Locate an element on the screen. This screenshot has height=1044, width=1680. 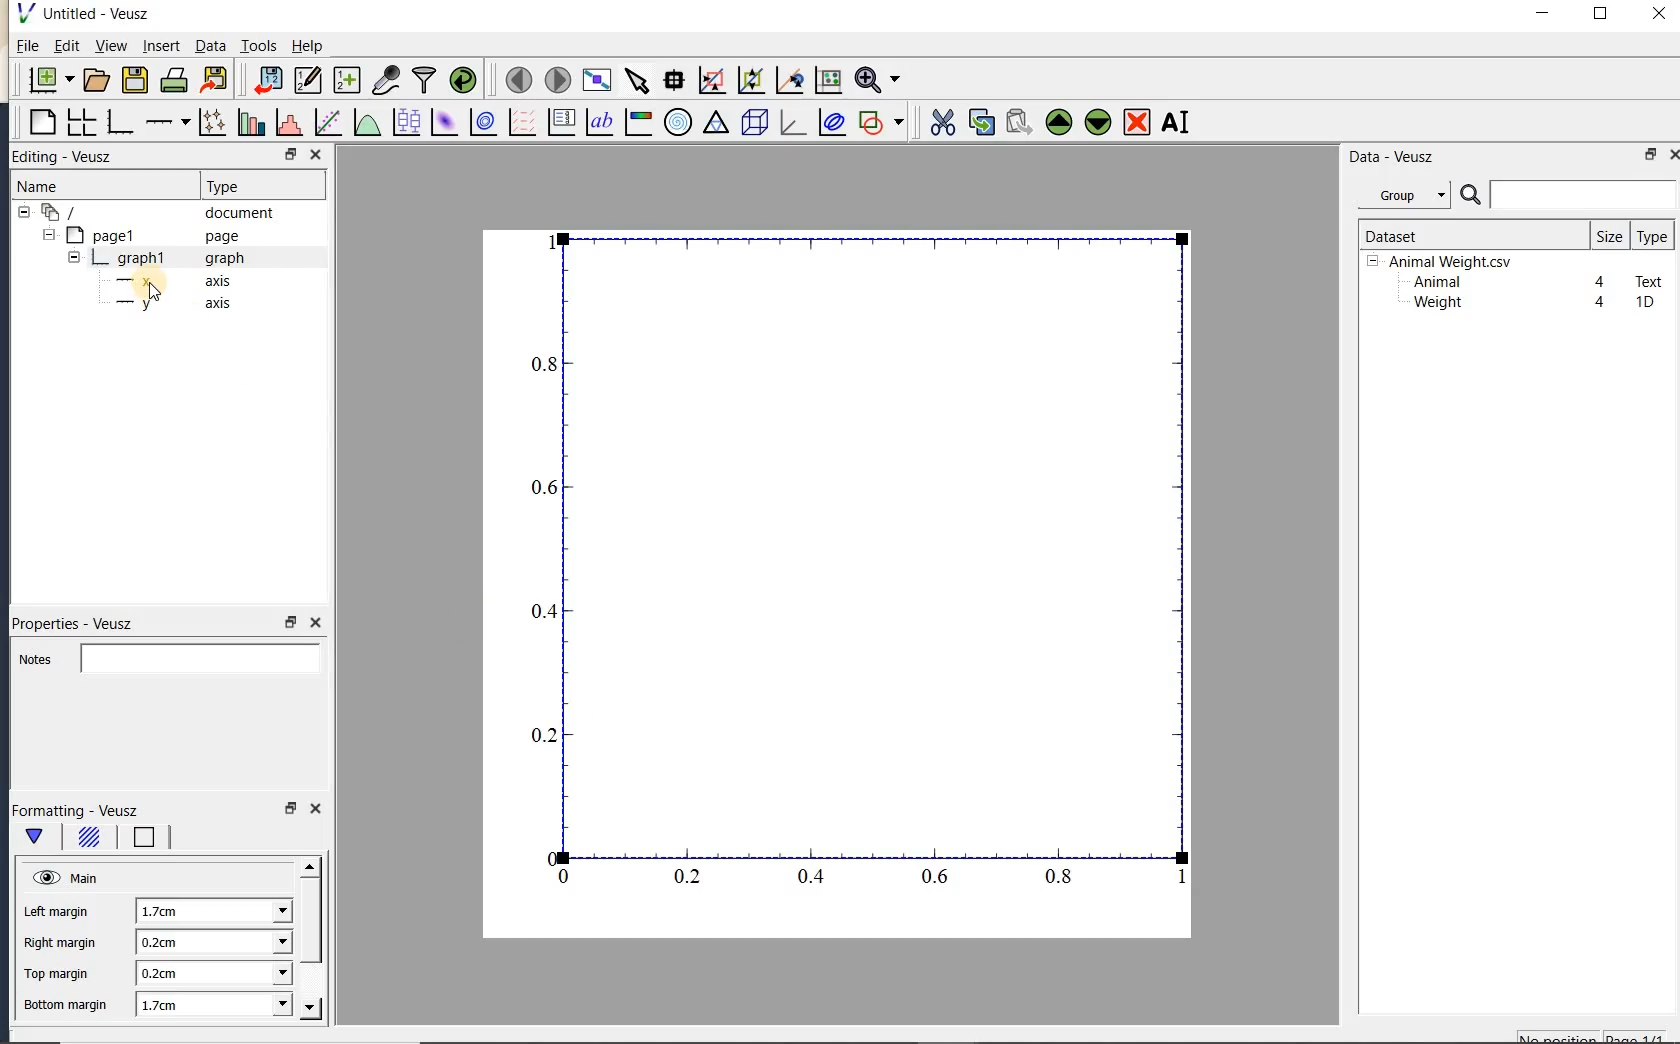
click to recenter graph axes is located at coordinates (790, 81).